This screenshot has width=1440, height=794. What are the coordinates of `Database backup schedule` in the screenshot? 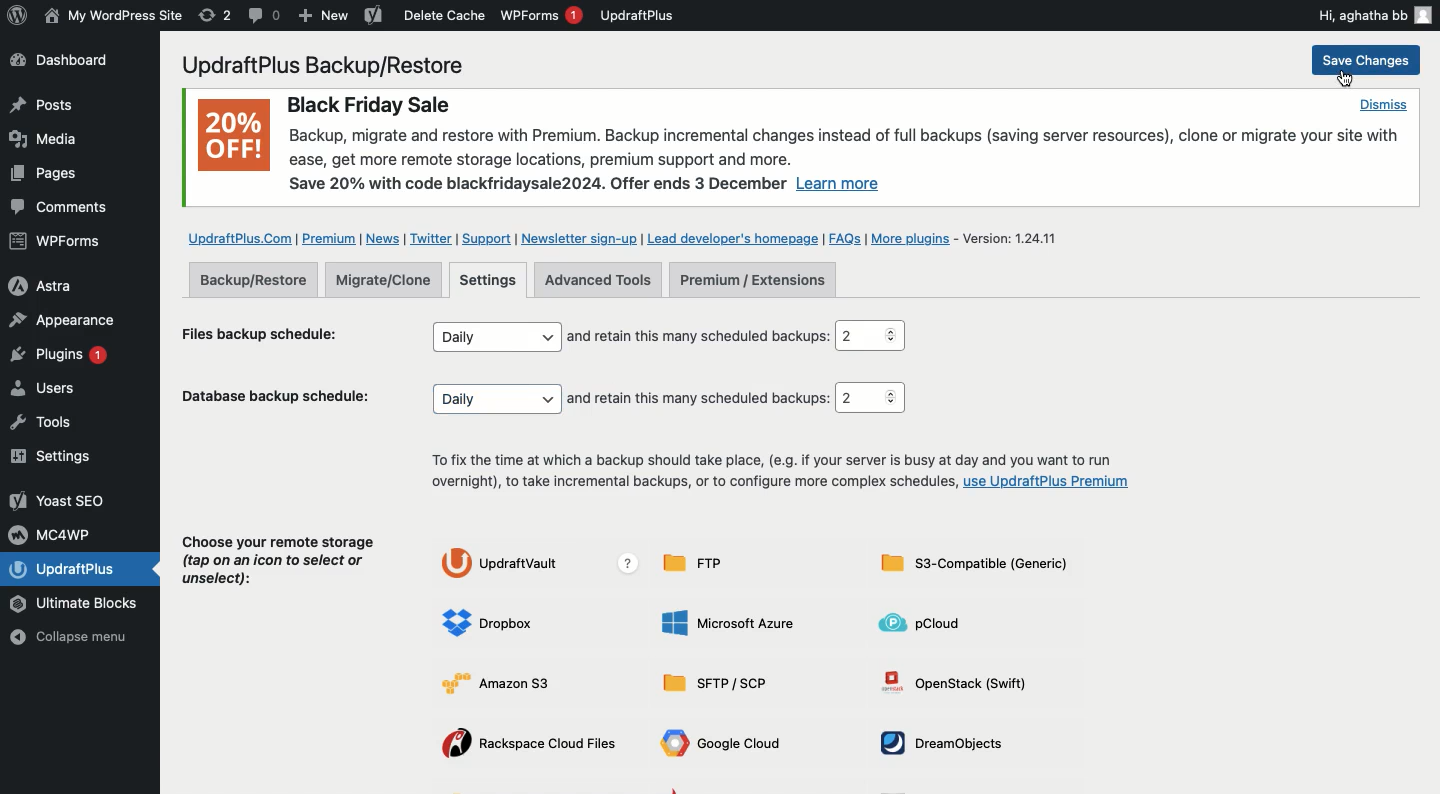 It's located at (280, 400).